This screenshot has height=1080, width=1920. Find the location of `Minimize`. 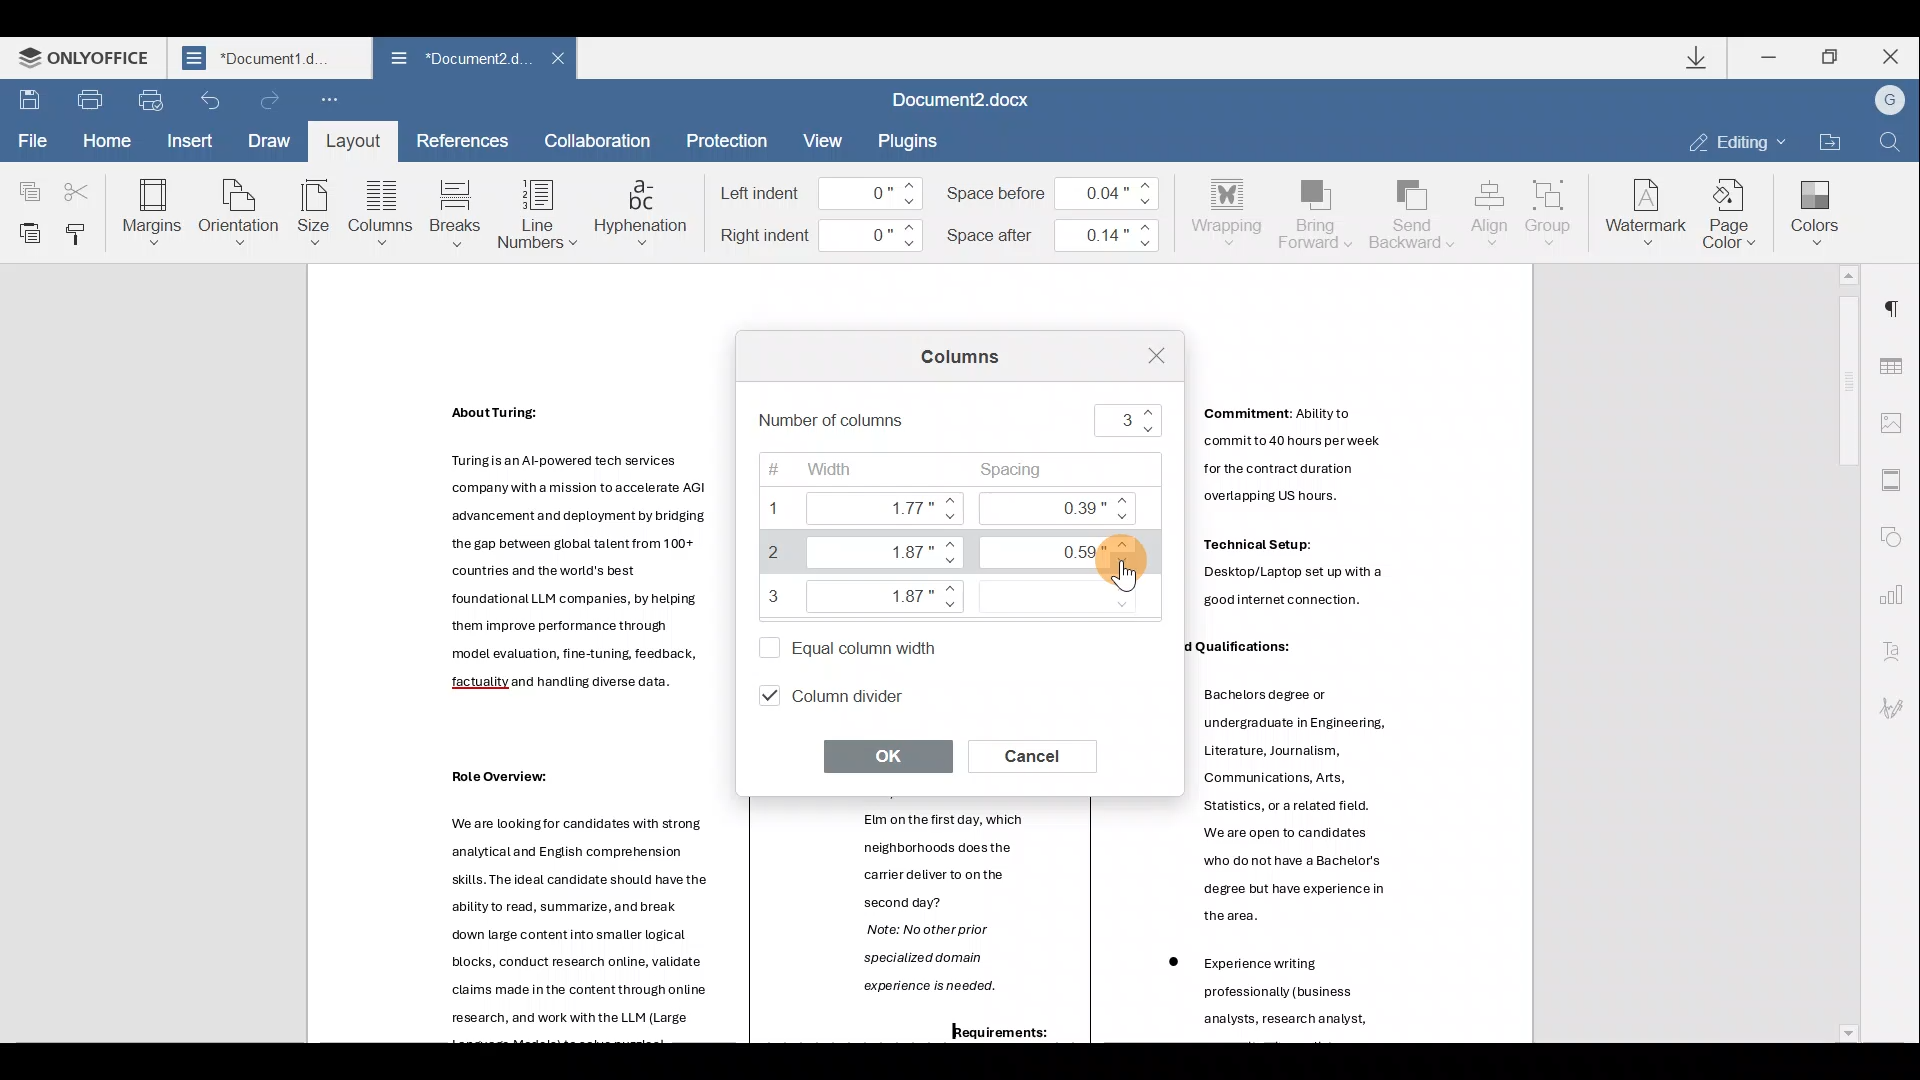

Minimize is located at coordinates (1772, 56).